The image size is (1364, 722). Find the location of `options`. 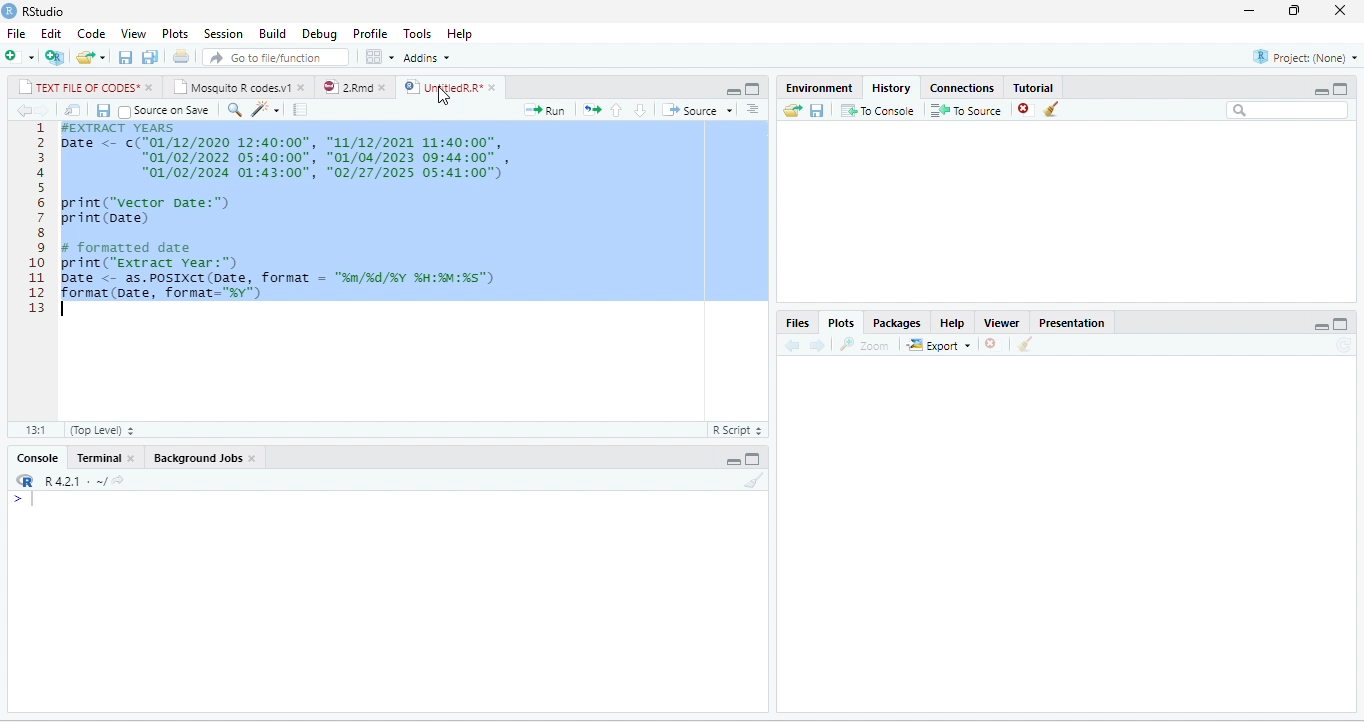

options is located at coordinates (752, 109).